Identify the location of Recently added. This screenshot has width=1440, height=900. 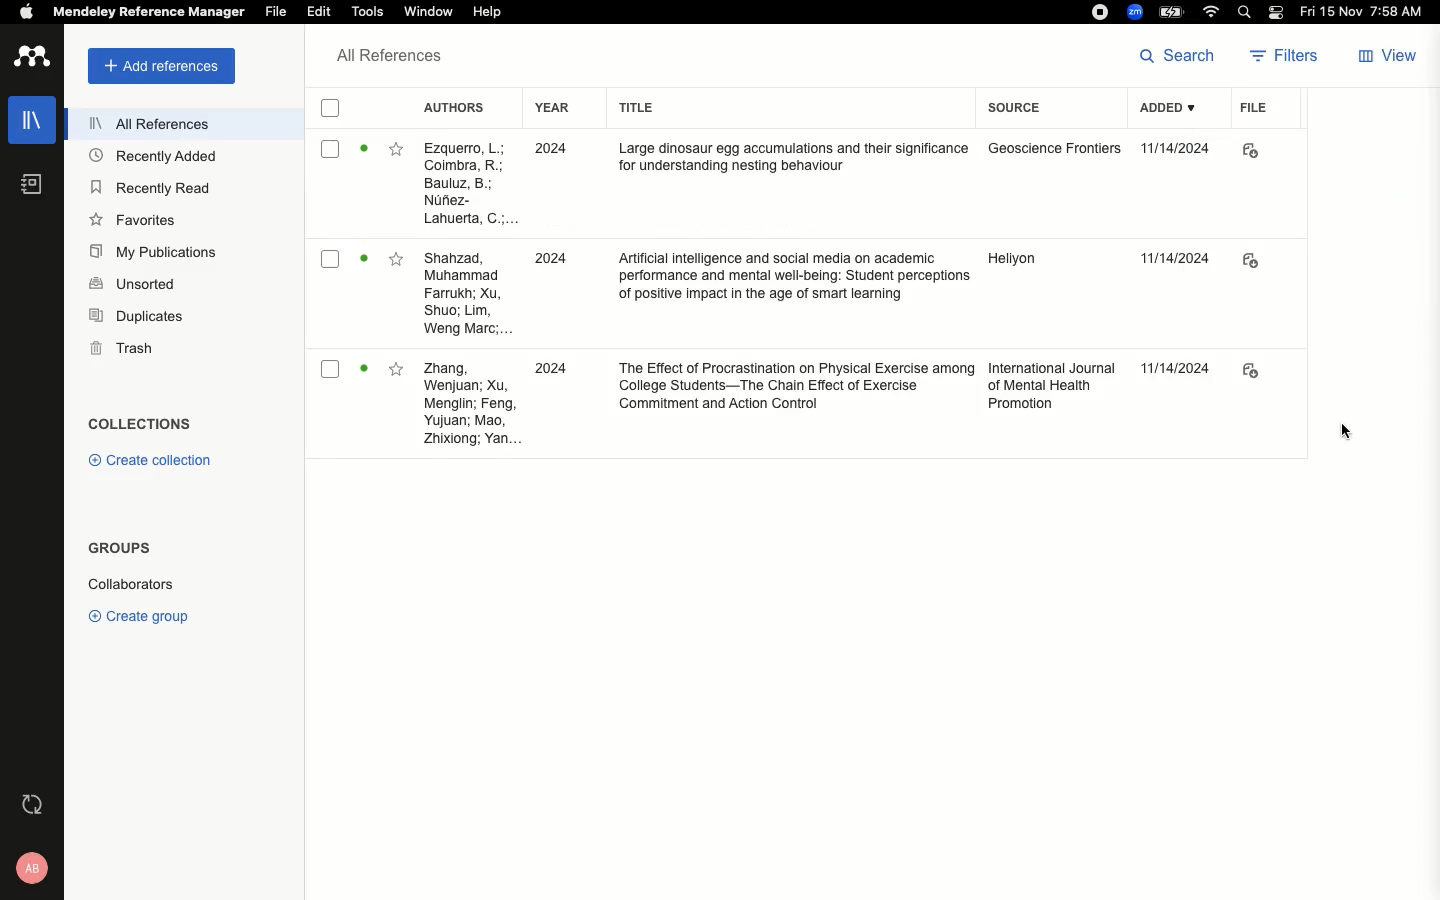
(152, 158).